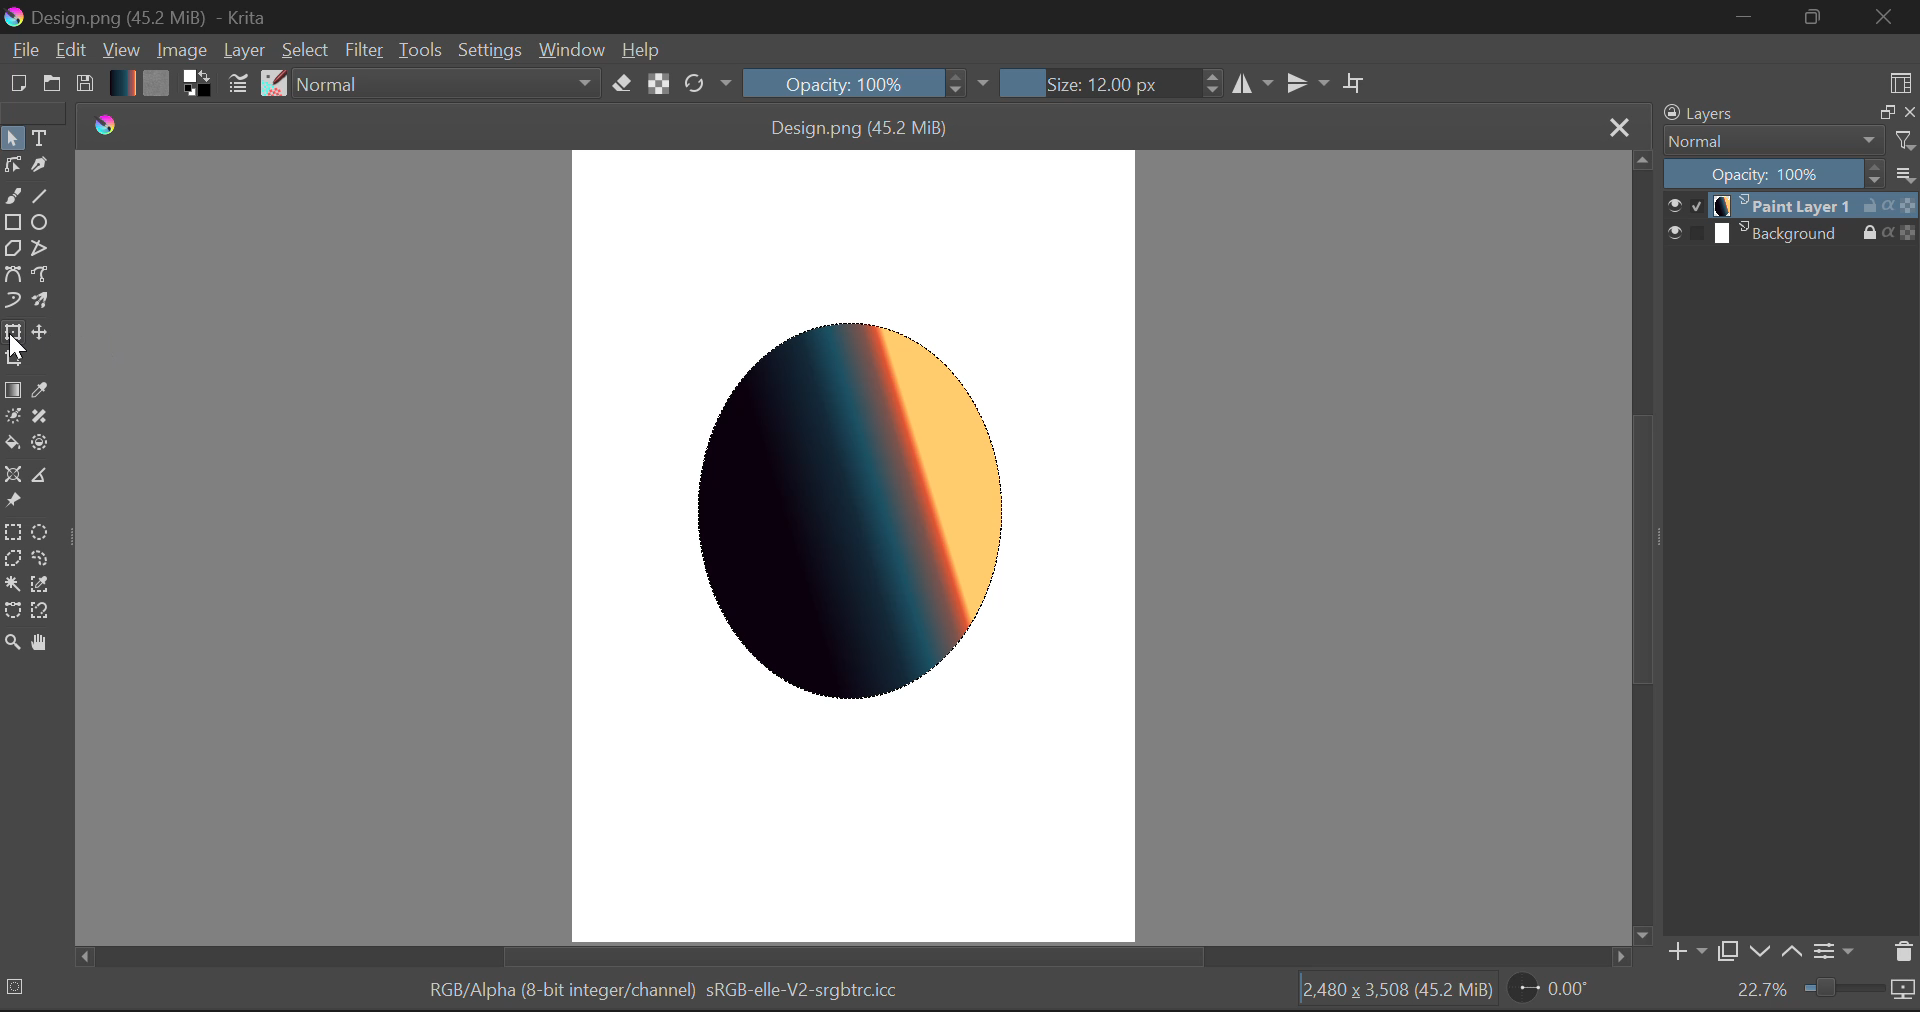  What do you see at coordinates (38, 559) in the screenshot?
I see `Freehand Selection` at bounding box center [38, 559].